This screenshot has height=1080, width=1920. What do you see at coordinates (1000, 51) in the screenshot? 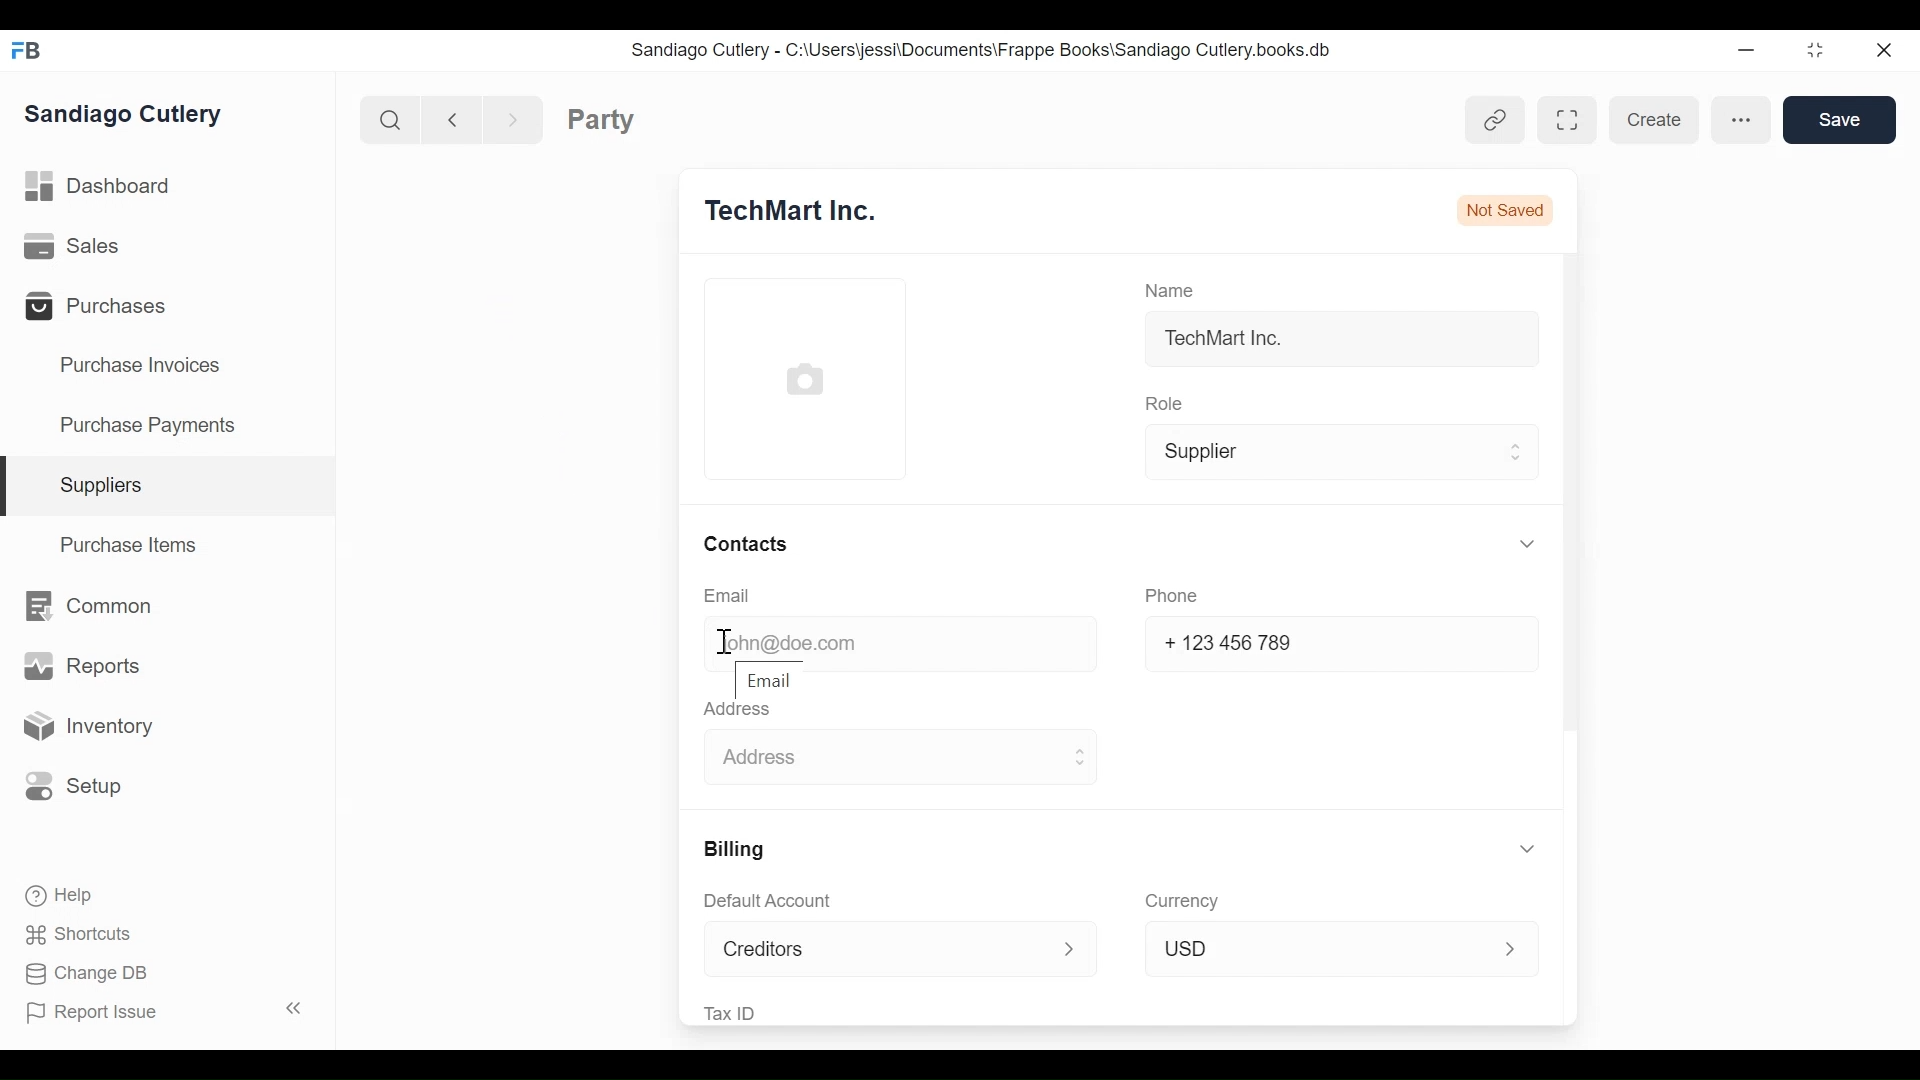
I see `Sandiago Cutlery - C:\Users\jessi\Documents\Frappe Books\Sandiago Cutlery.books.db` at bounding box center [1000, 51].